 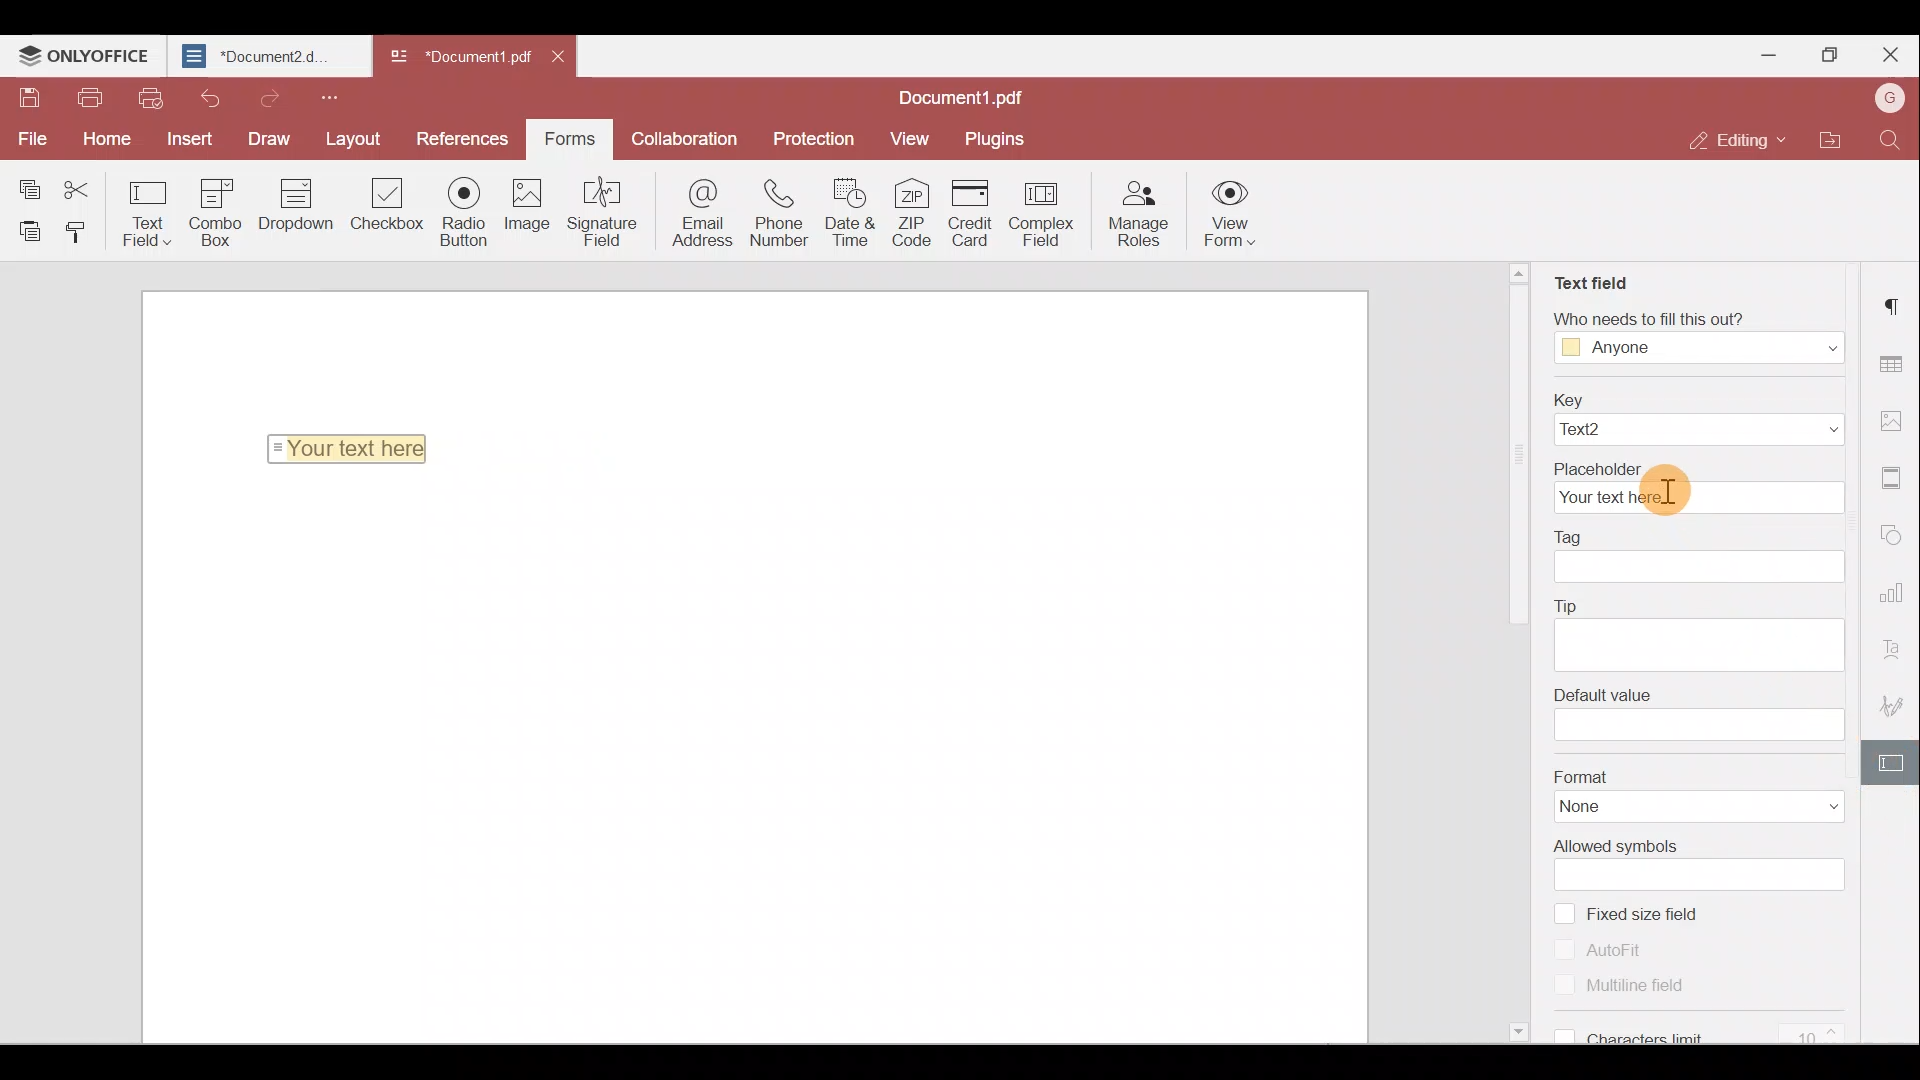 What do you see at coordinates (1522, 657) in the screenshot?
I see `Scroll bar` at bounding box center [1522, 657].